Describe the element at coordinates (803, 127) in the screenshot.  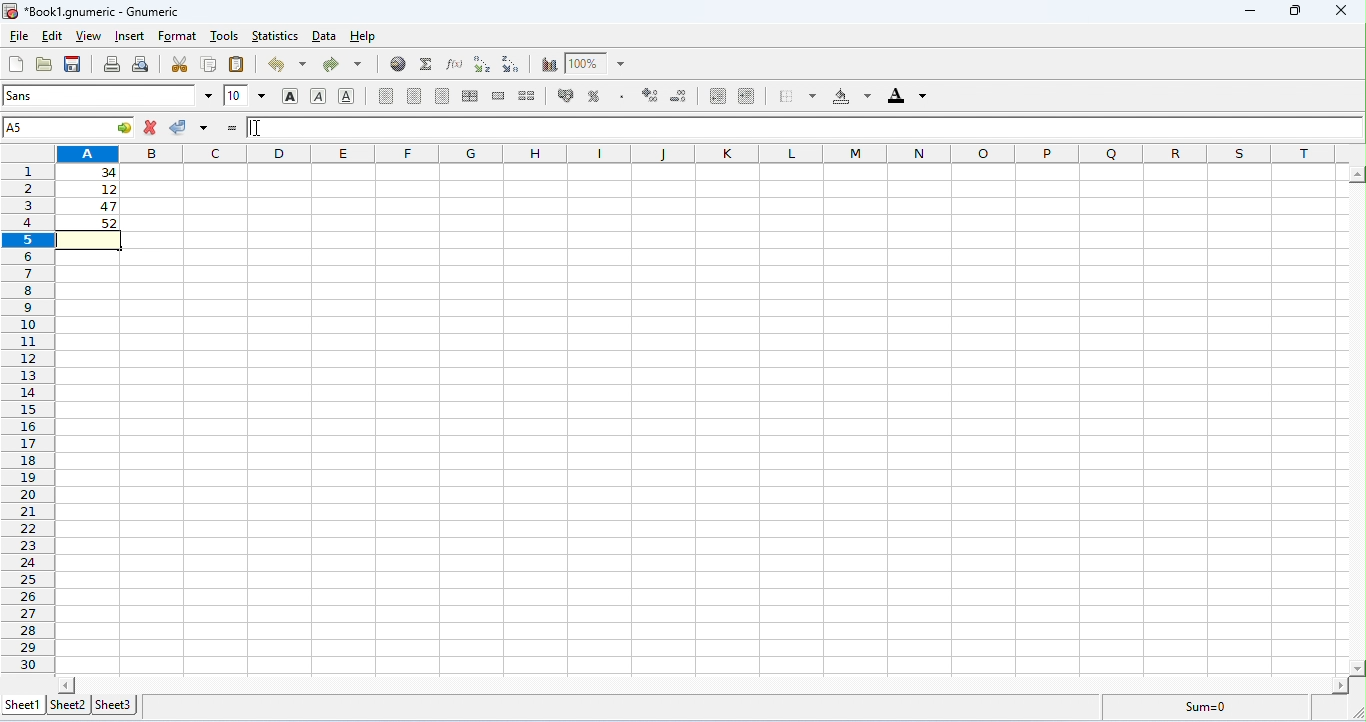
I see `formula bar` at that location.